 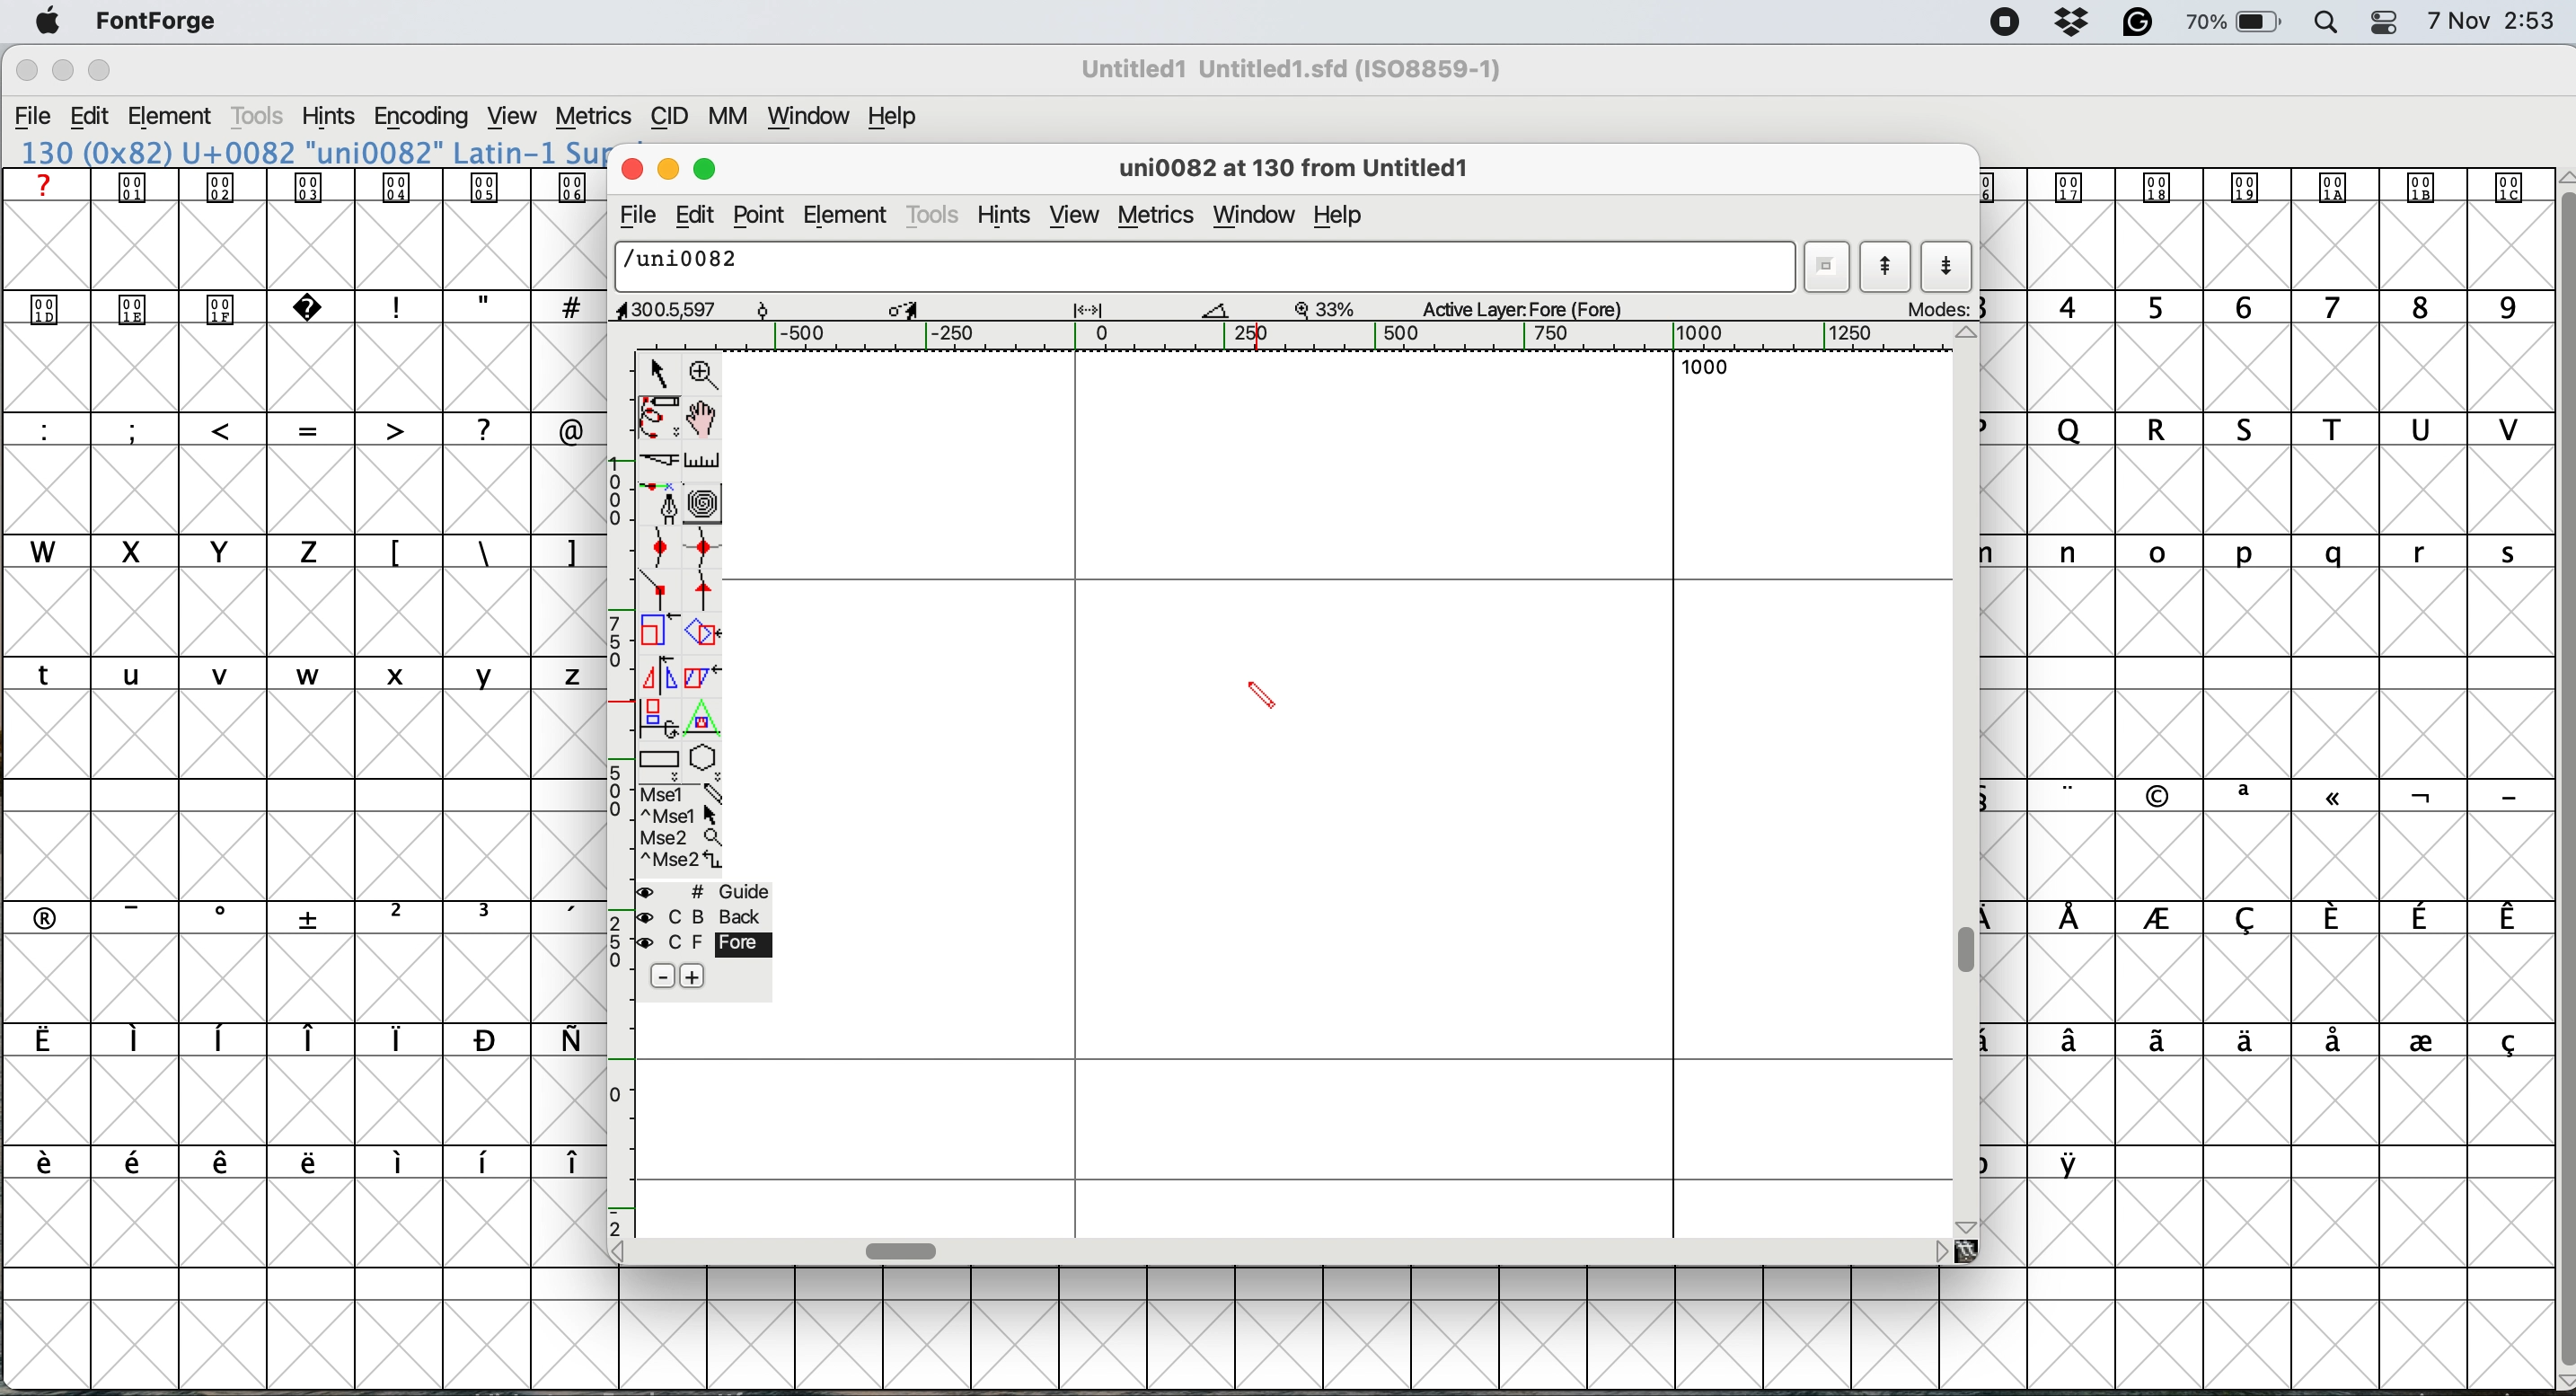 What do you see at coordinates (1299, 69) in the screenshot?
I see `font name` at bounding box center [1299, 69].